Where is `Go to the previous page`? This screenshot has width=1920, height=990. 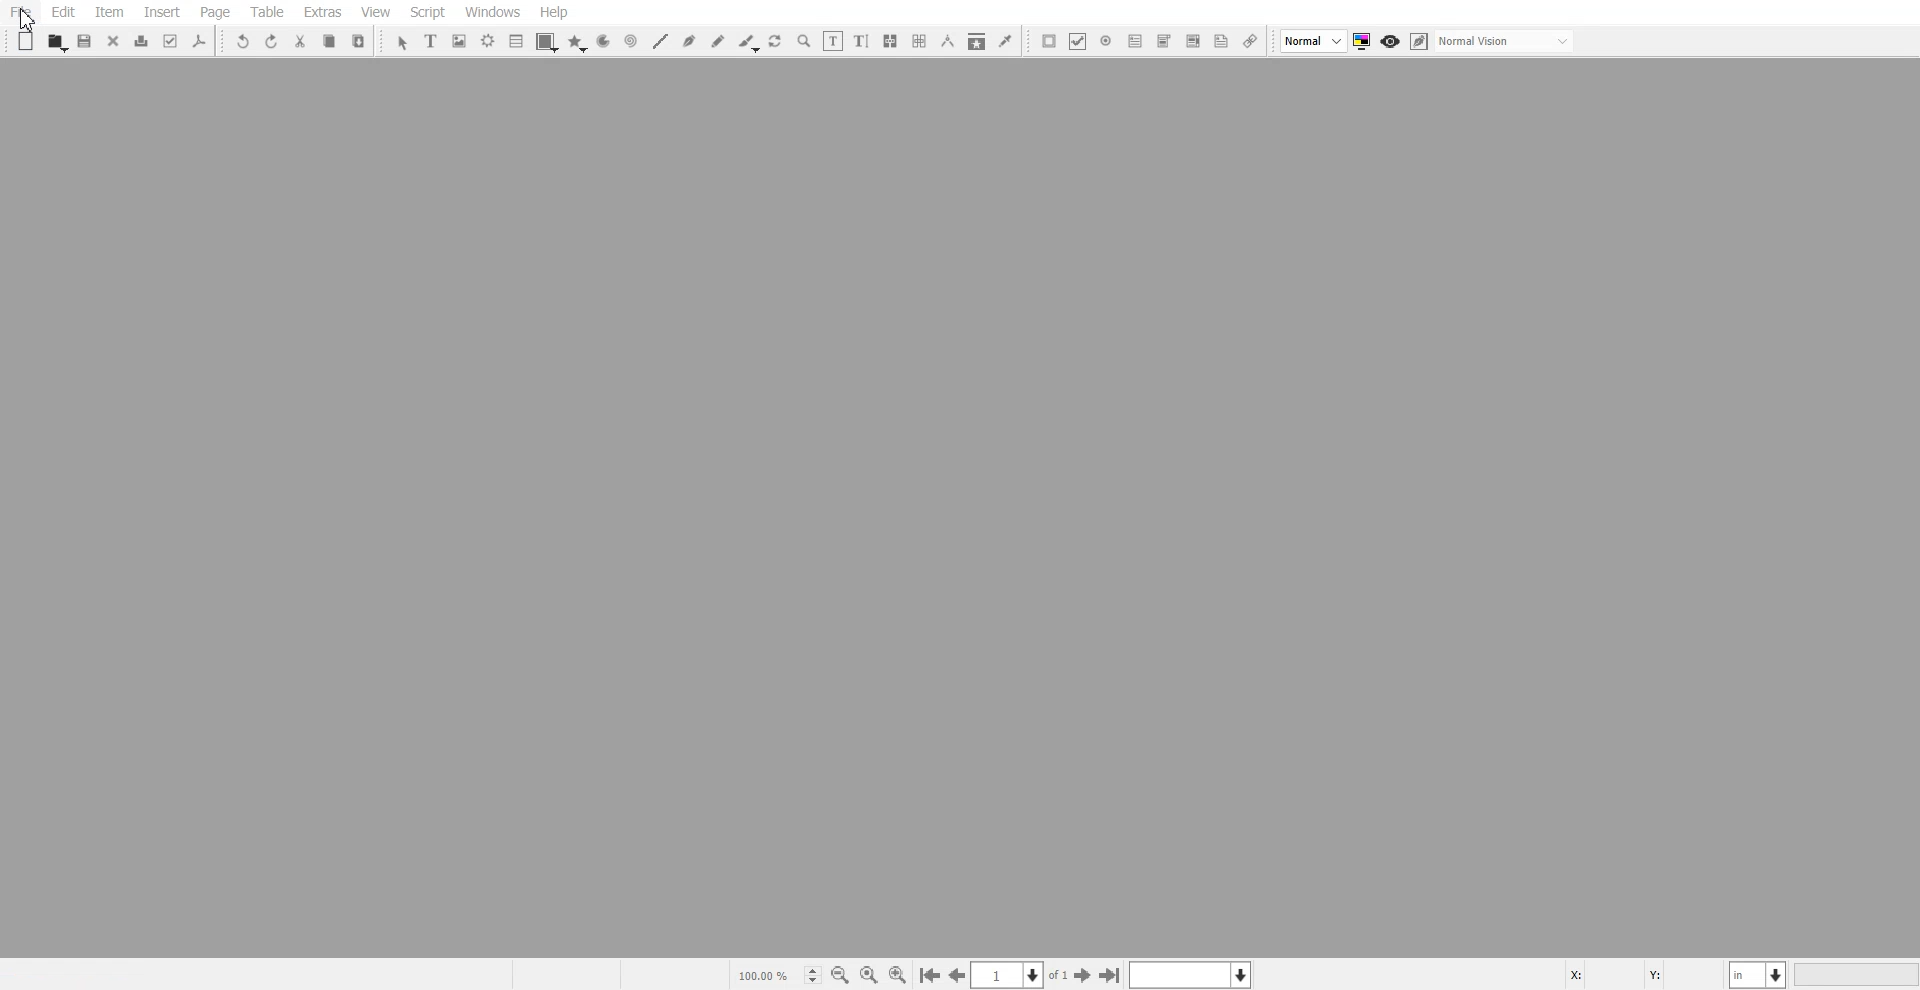
Go to the previous page is located at coordinates (957, 975).